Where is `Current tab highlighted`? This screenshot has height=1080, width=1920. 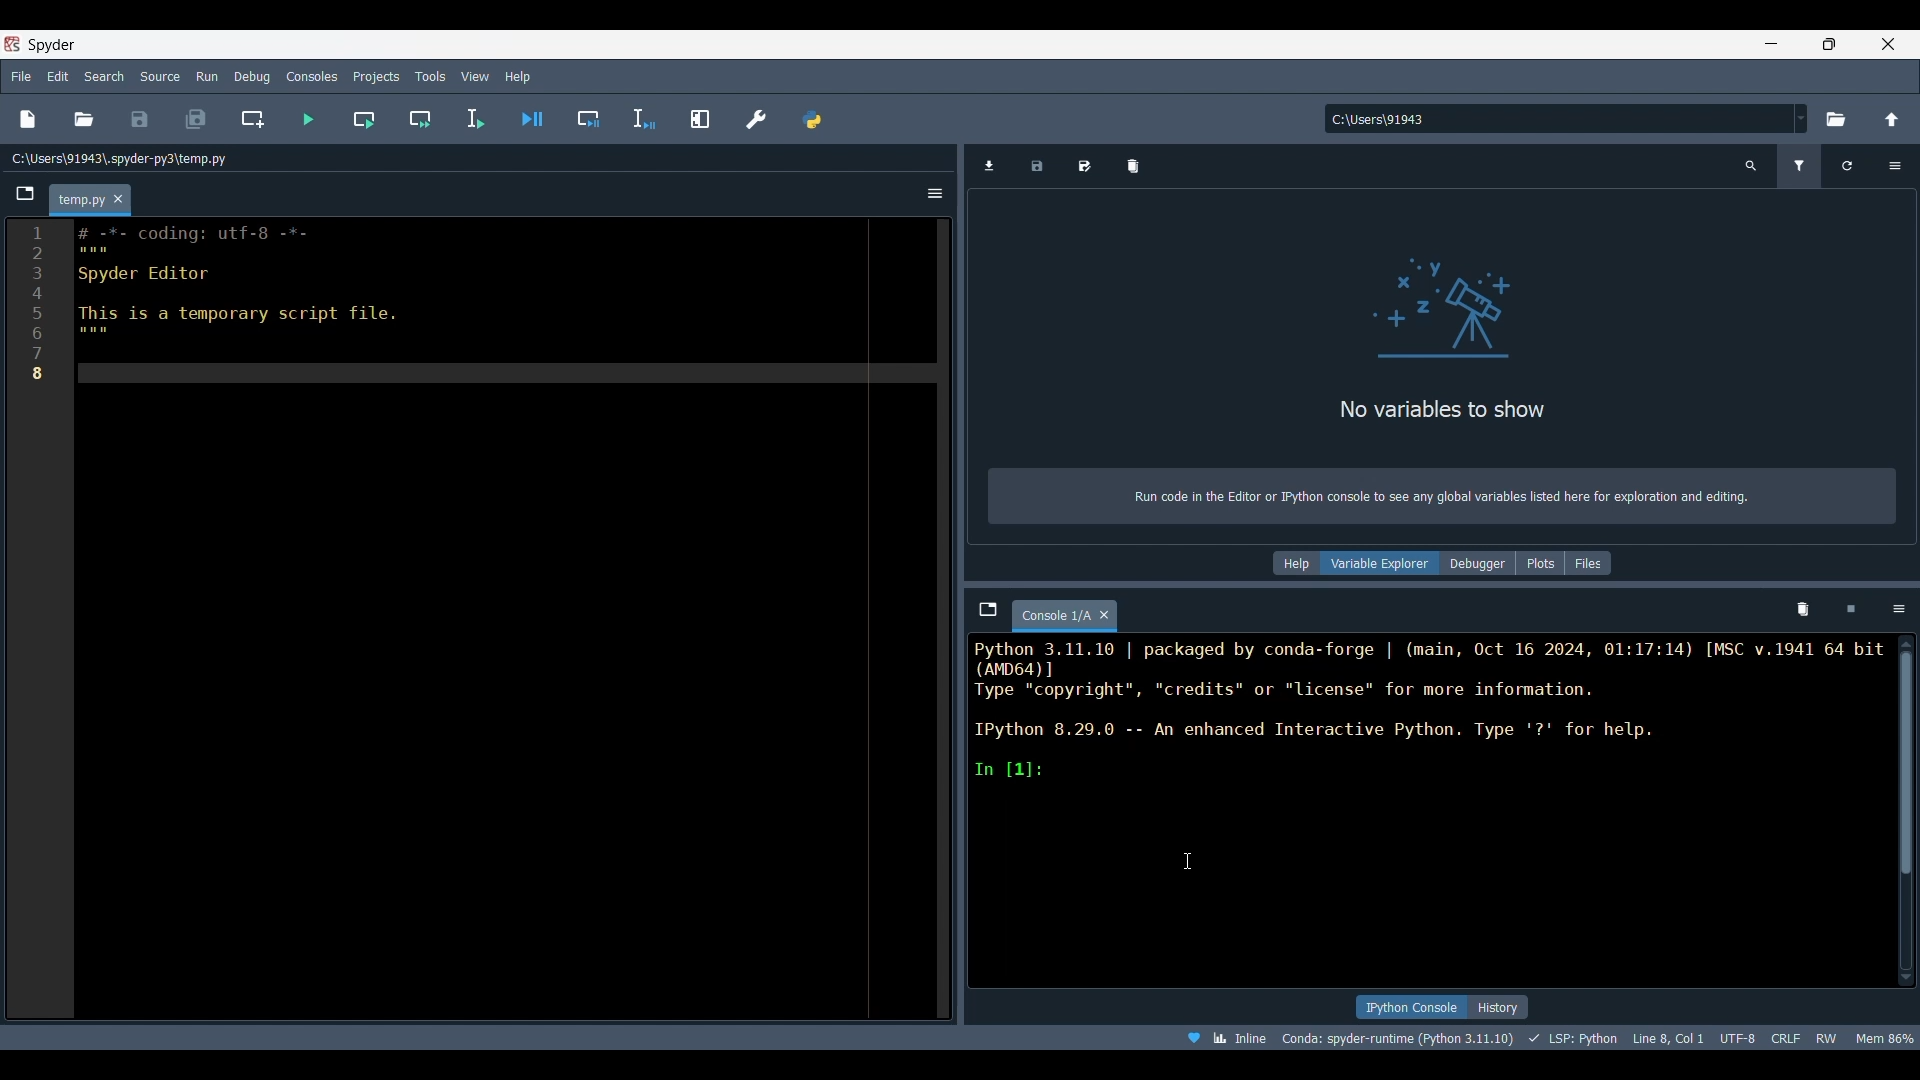
Current tab highlighted is located at coordinates (80, 201).